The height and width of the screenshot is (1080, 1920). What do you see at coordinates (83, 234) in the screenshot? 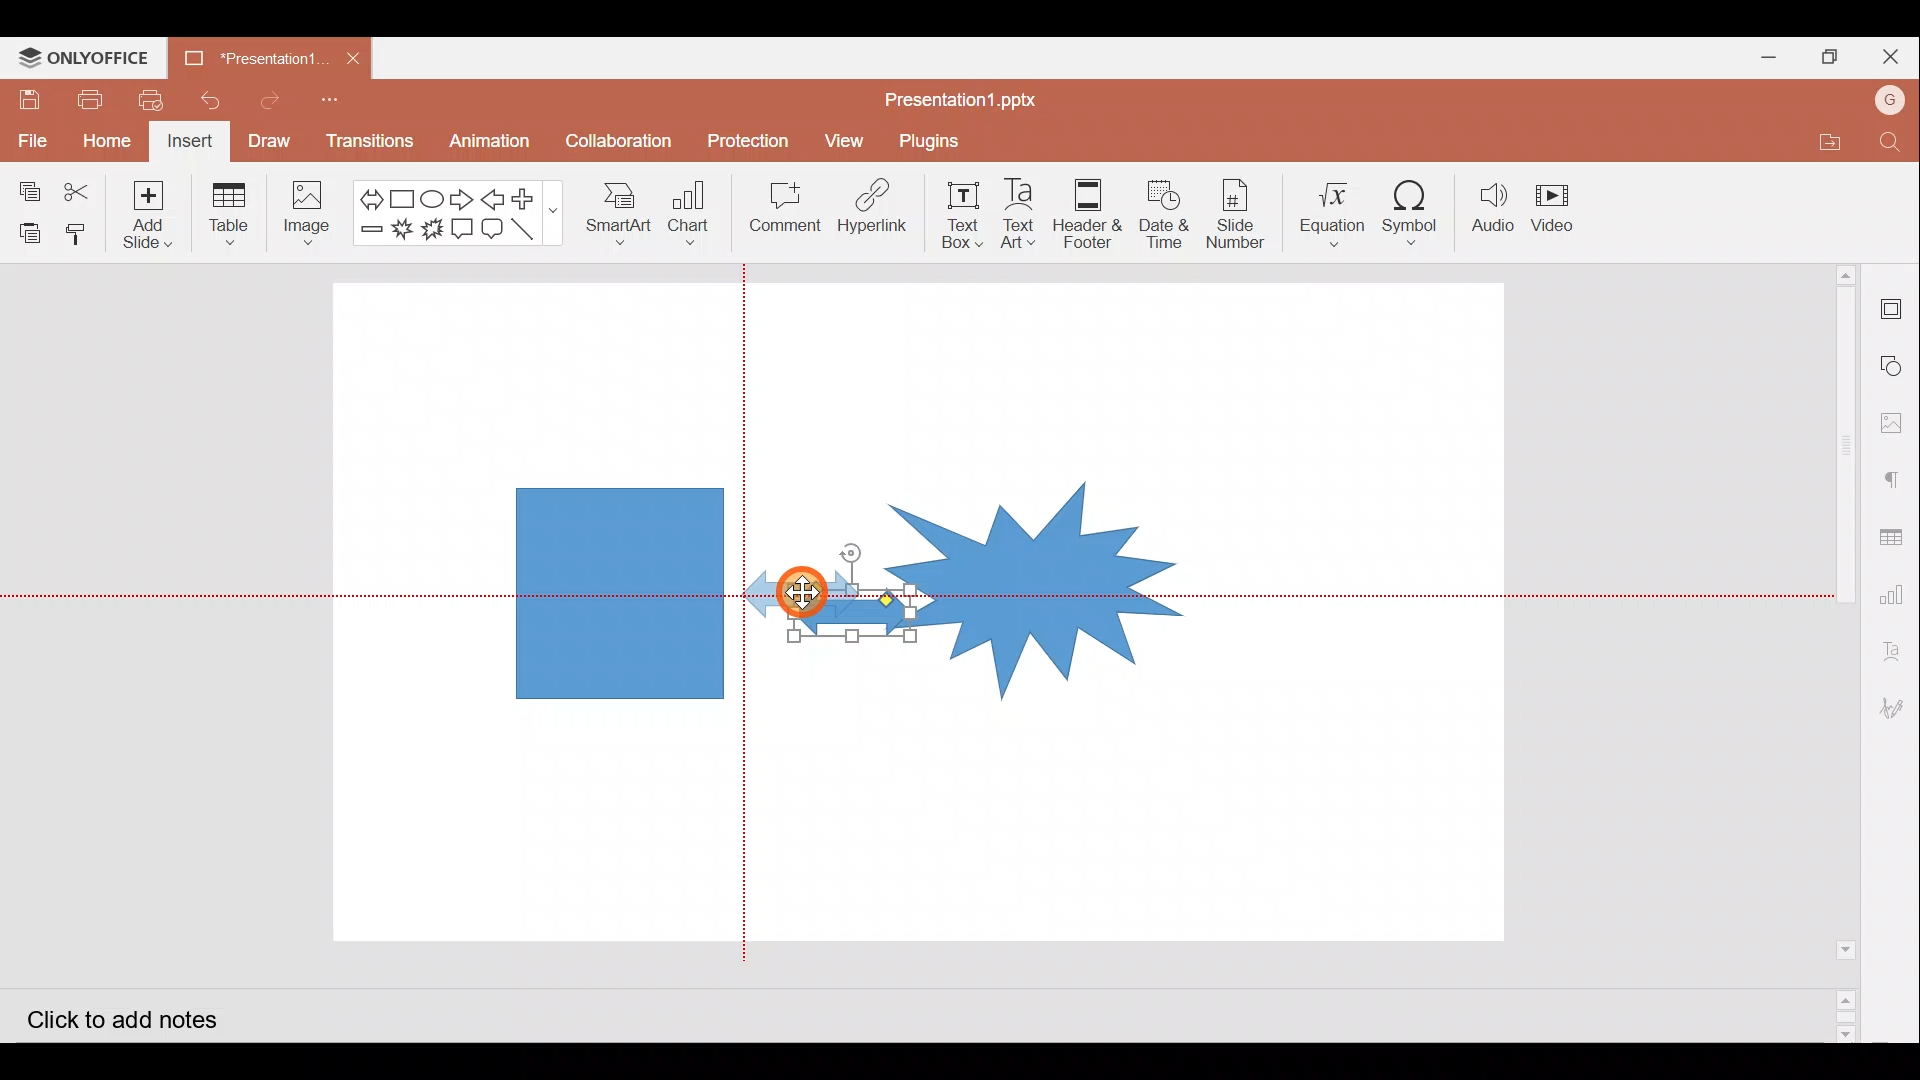
I see `Copy style` at bounding box center [83, 234].